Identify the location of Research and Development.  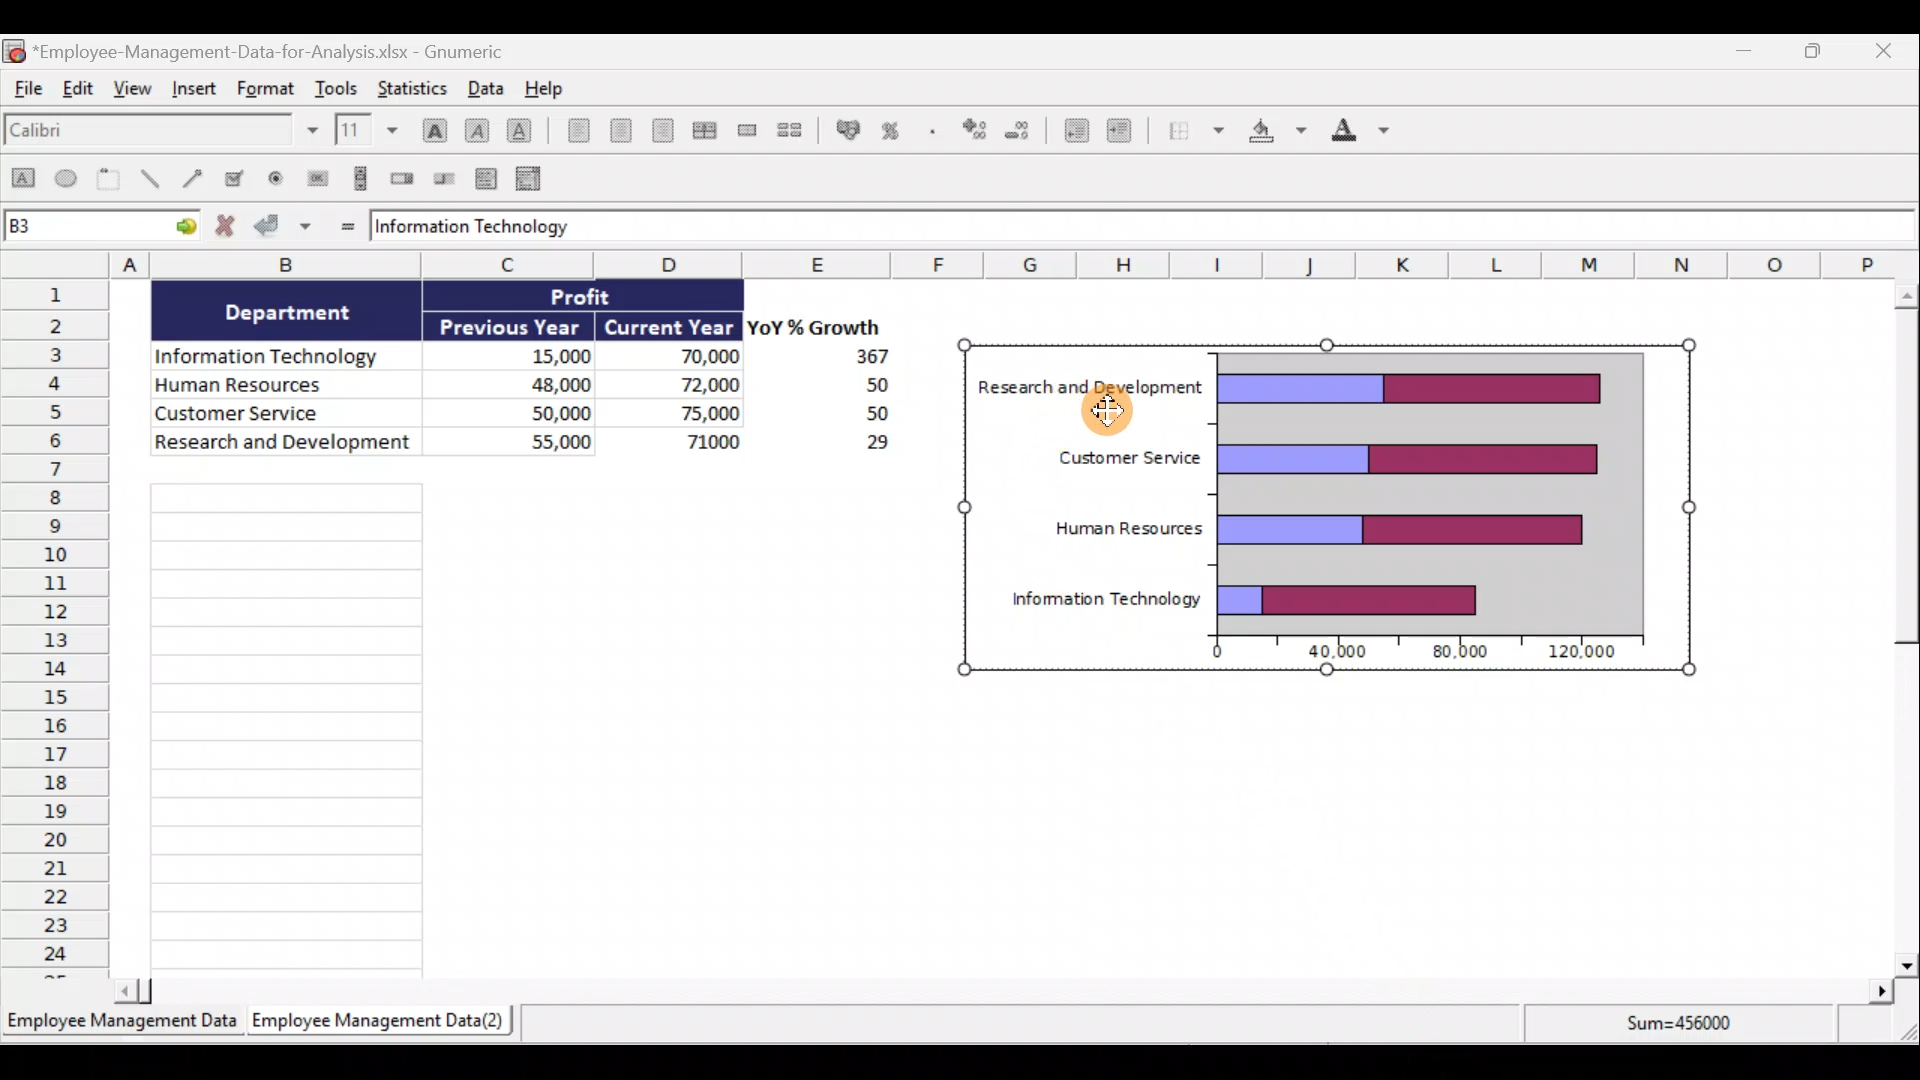
(1091, 389).